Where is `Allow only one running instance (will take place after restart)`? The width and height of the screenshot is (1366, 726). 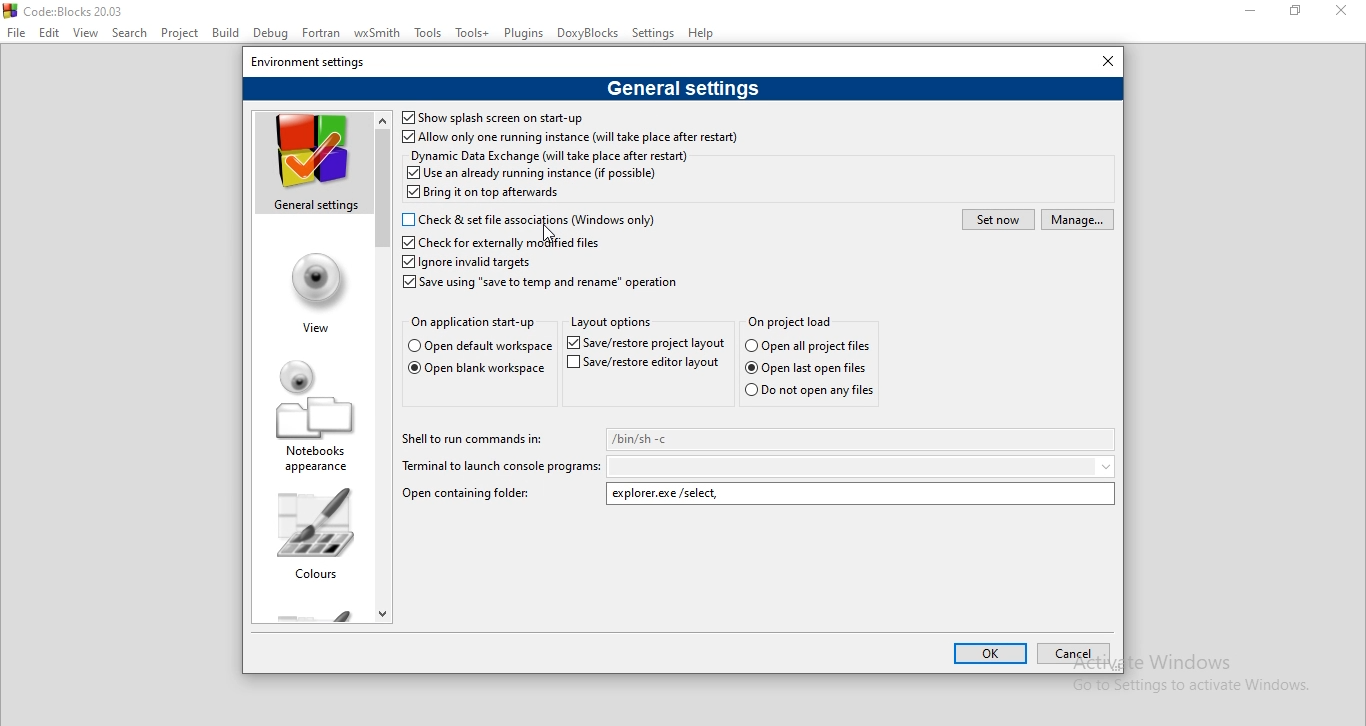 Allow only one running instance (will take place after restart) is located at coordinates (571, 138).